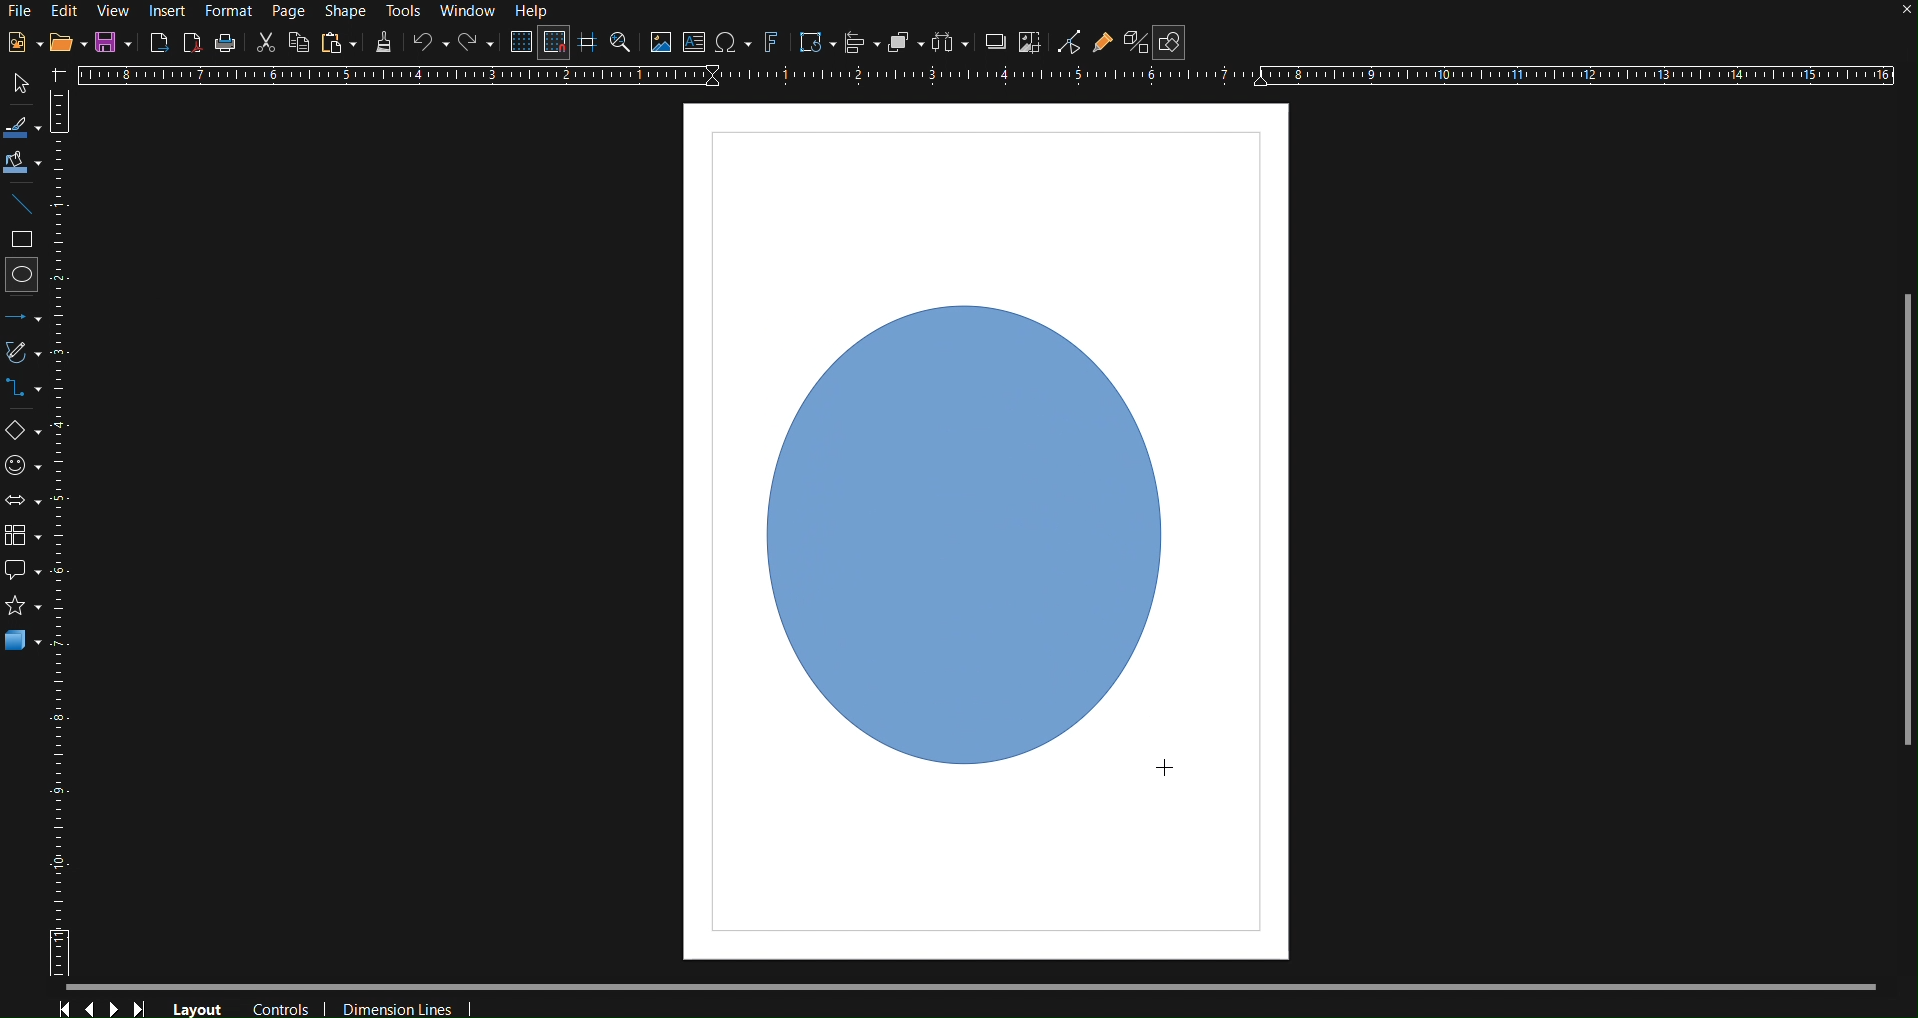 The height and width of the screenshot is (1018, 1918). What do you see at coordinates (1905, 12) in the screenshot?
I see `close` at bounding box center [1905, 12].